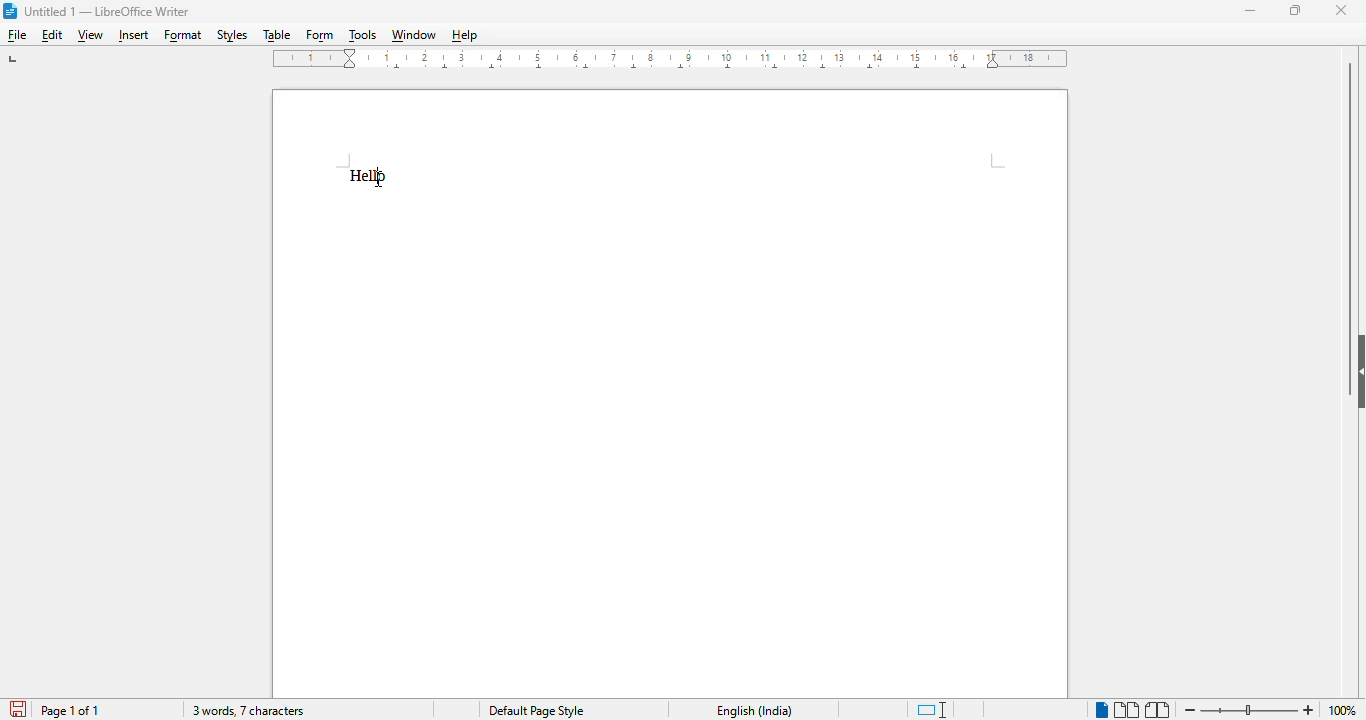 This screenshot has height=720, width=1366. What do you see at coordinates (1308, 711) in the screenshot?
I see `zoom in` at bounding box center [1308, 711].